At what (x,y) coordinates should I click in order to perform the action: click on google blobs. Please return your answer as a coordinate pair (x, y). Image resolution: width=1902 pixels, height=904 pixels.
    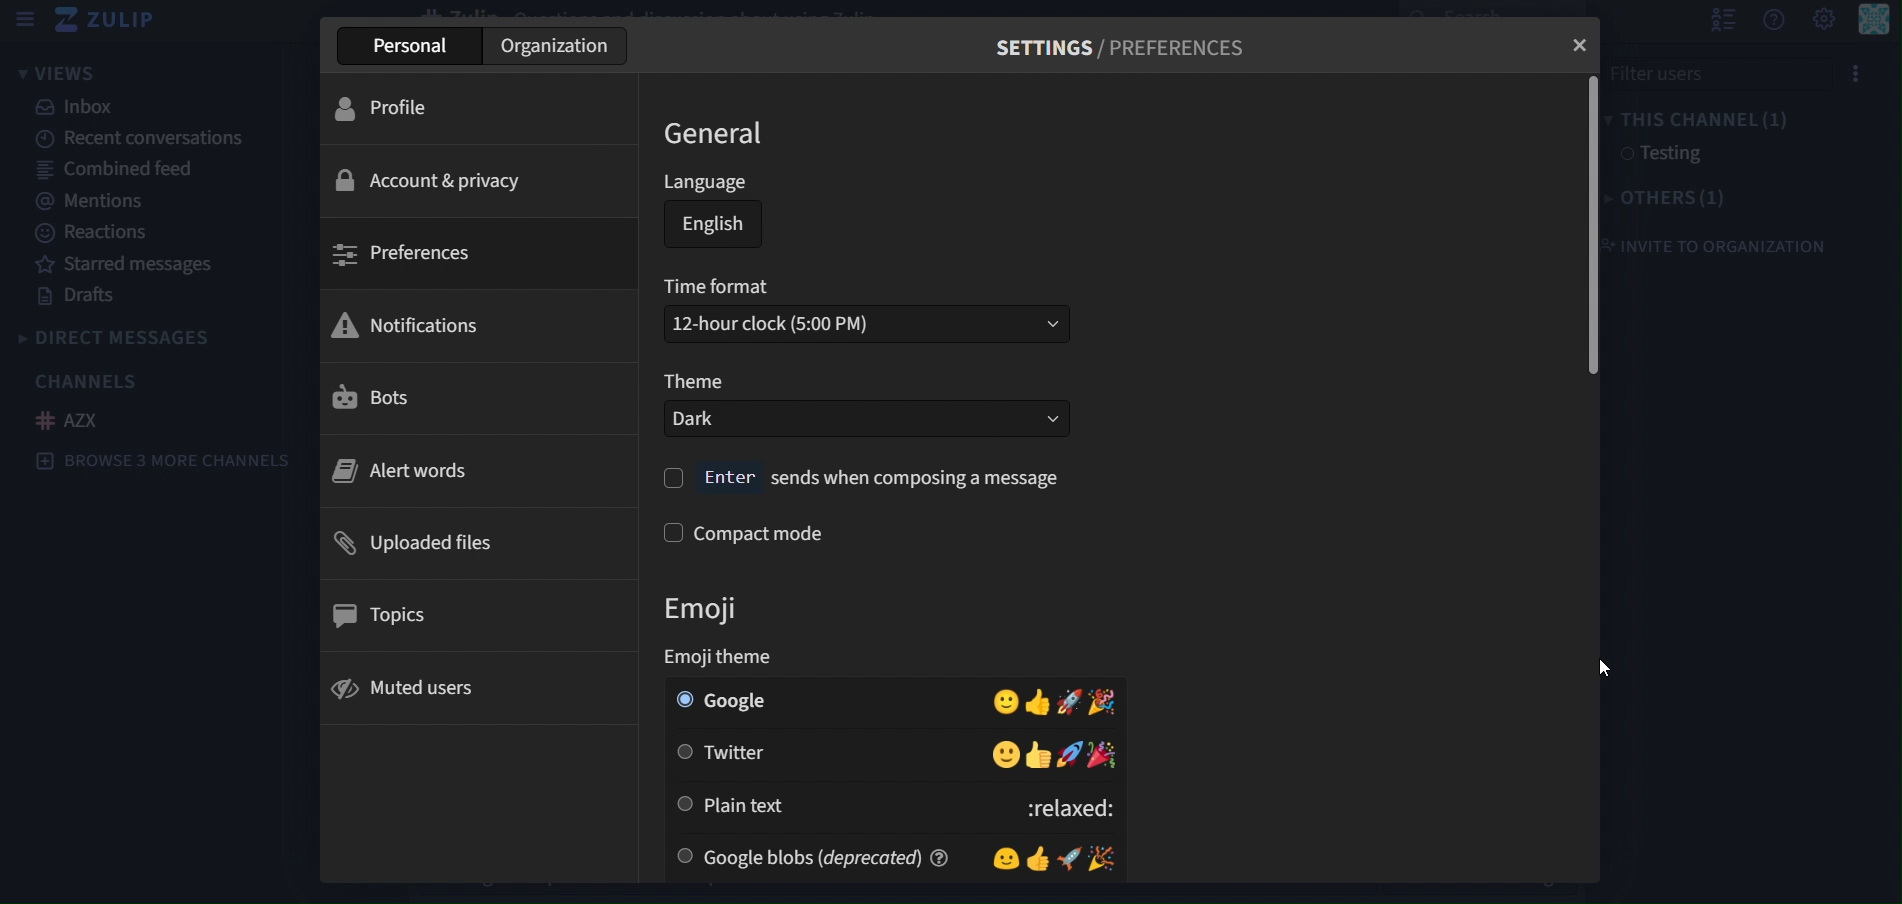
    Looking at the image, I should click on (819, 856).